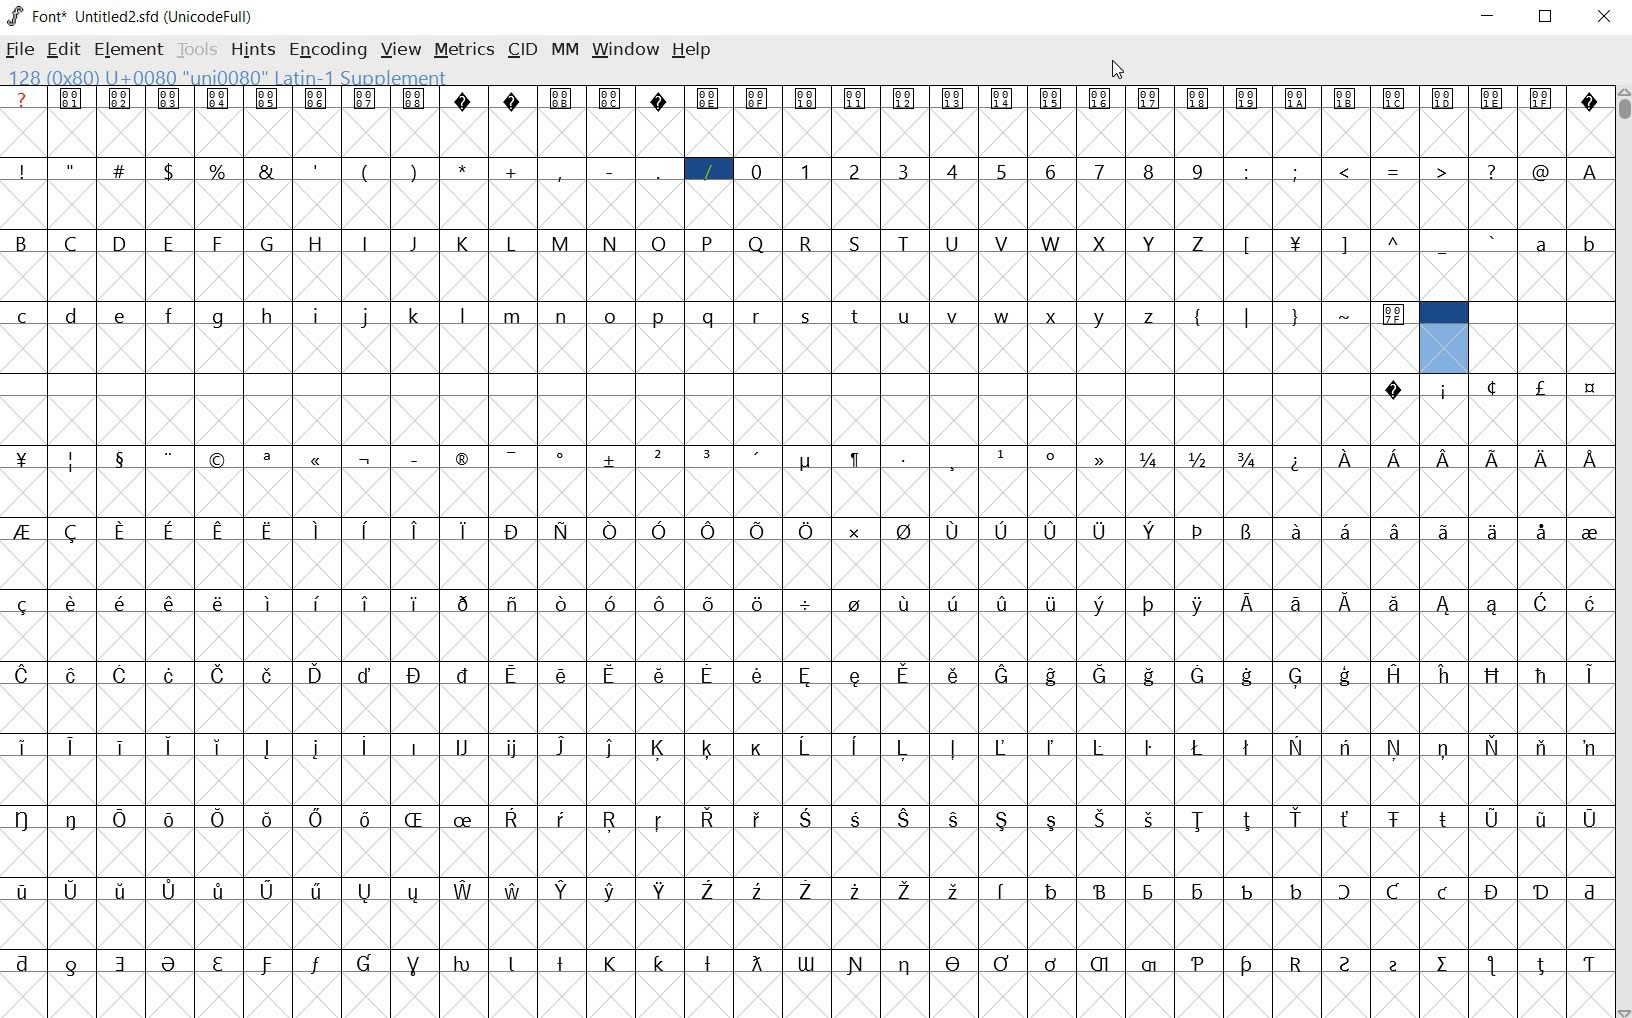  What do you see at coordinates (269, 674) in the screenshot?
I see `Symbol` at bounding box center [269, 674].